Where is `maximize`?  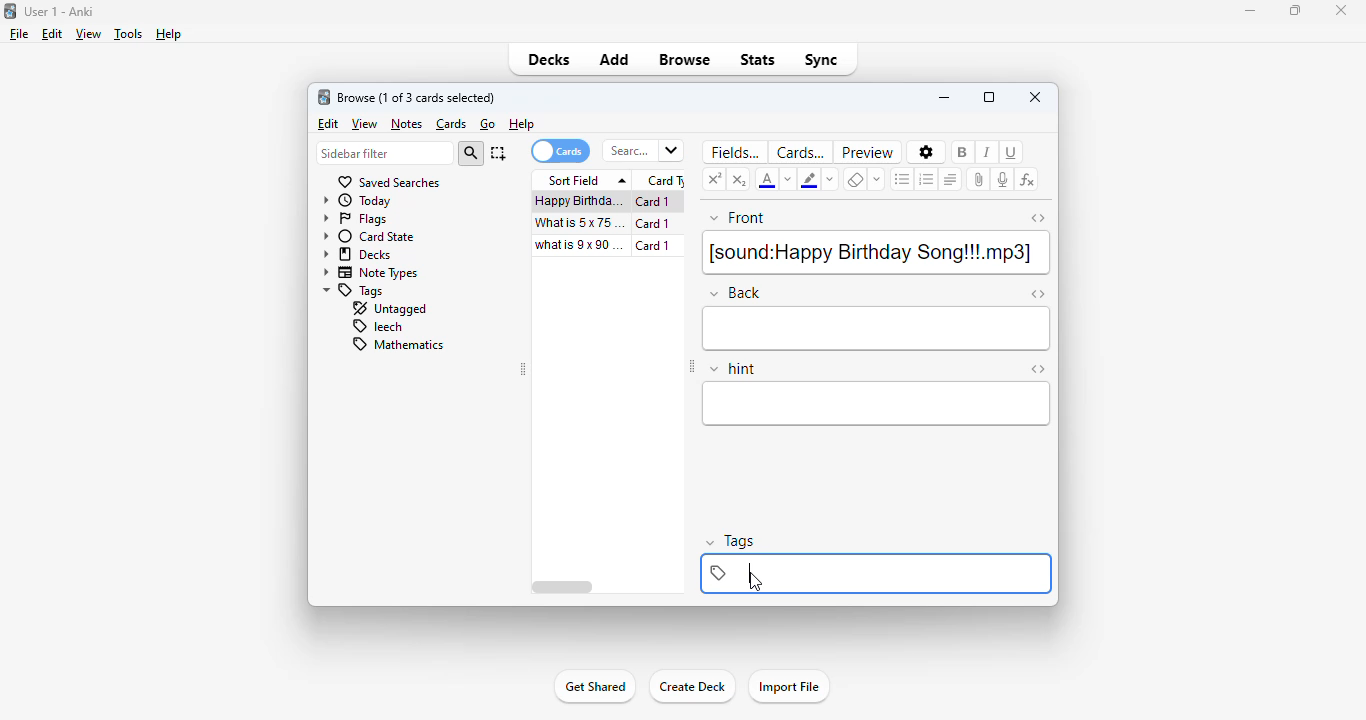 maximize is located at coordinates (1297, 10).